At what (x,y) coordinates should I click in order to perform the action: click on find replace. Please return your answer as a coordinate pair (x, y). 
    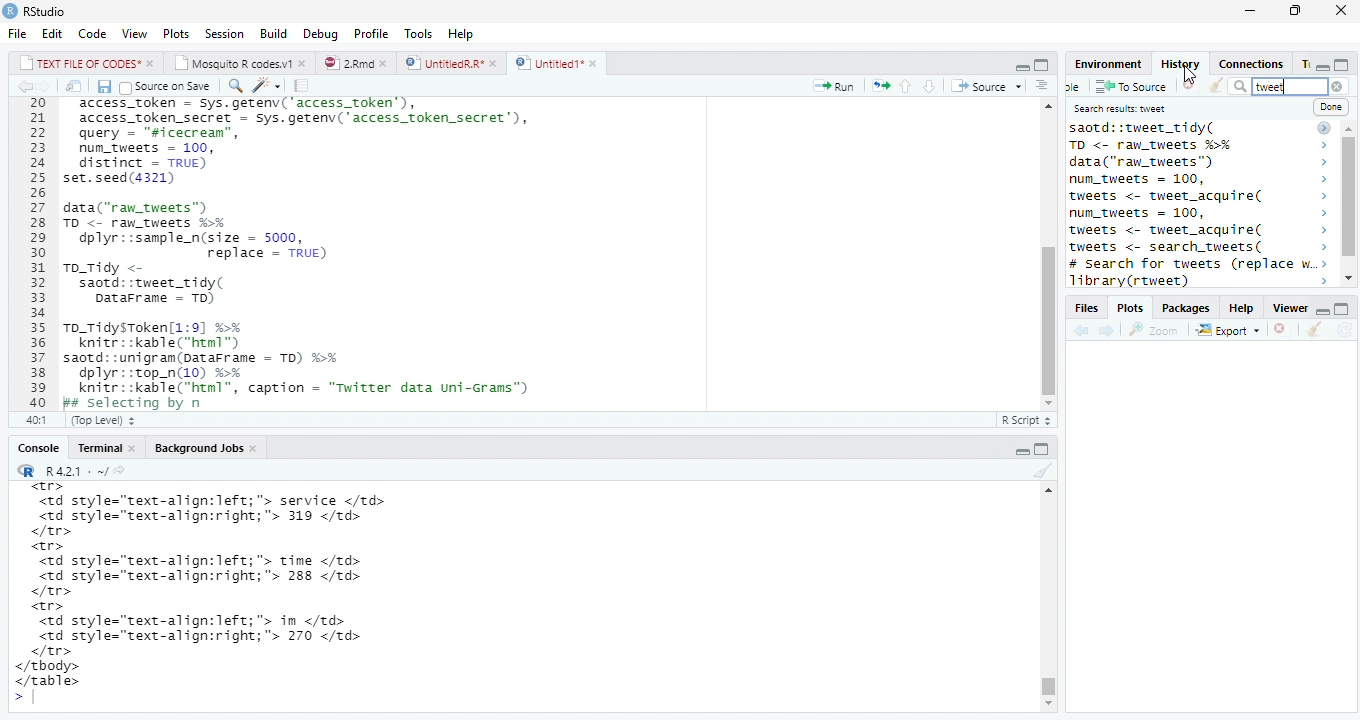
    Looking at the image, I should click on (237, 85).